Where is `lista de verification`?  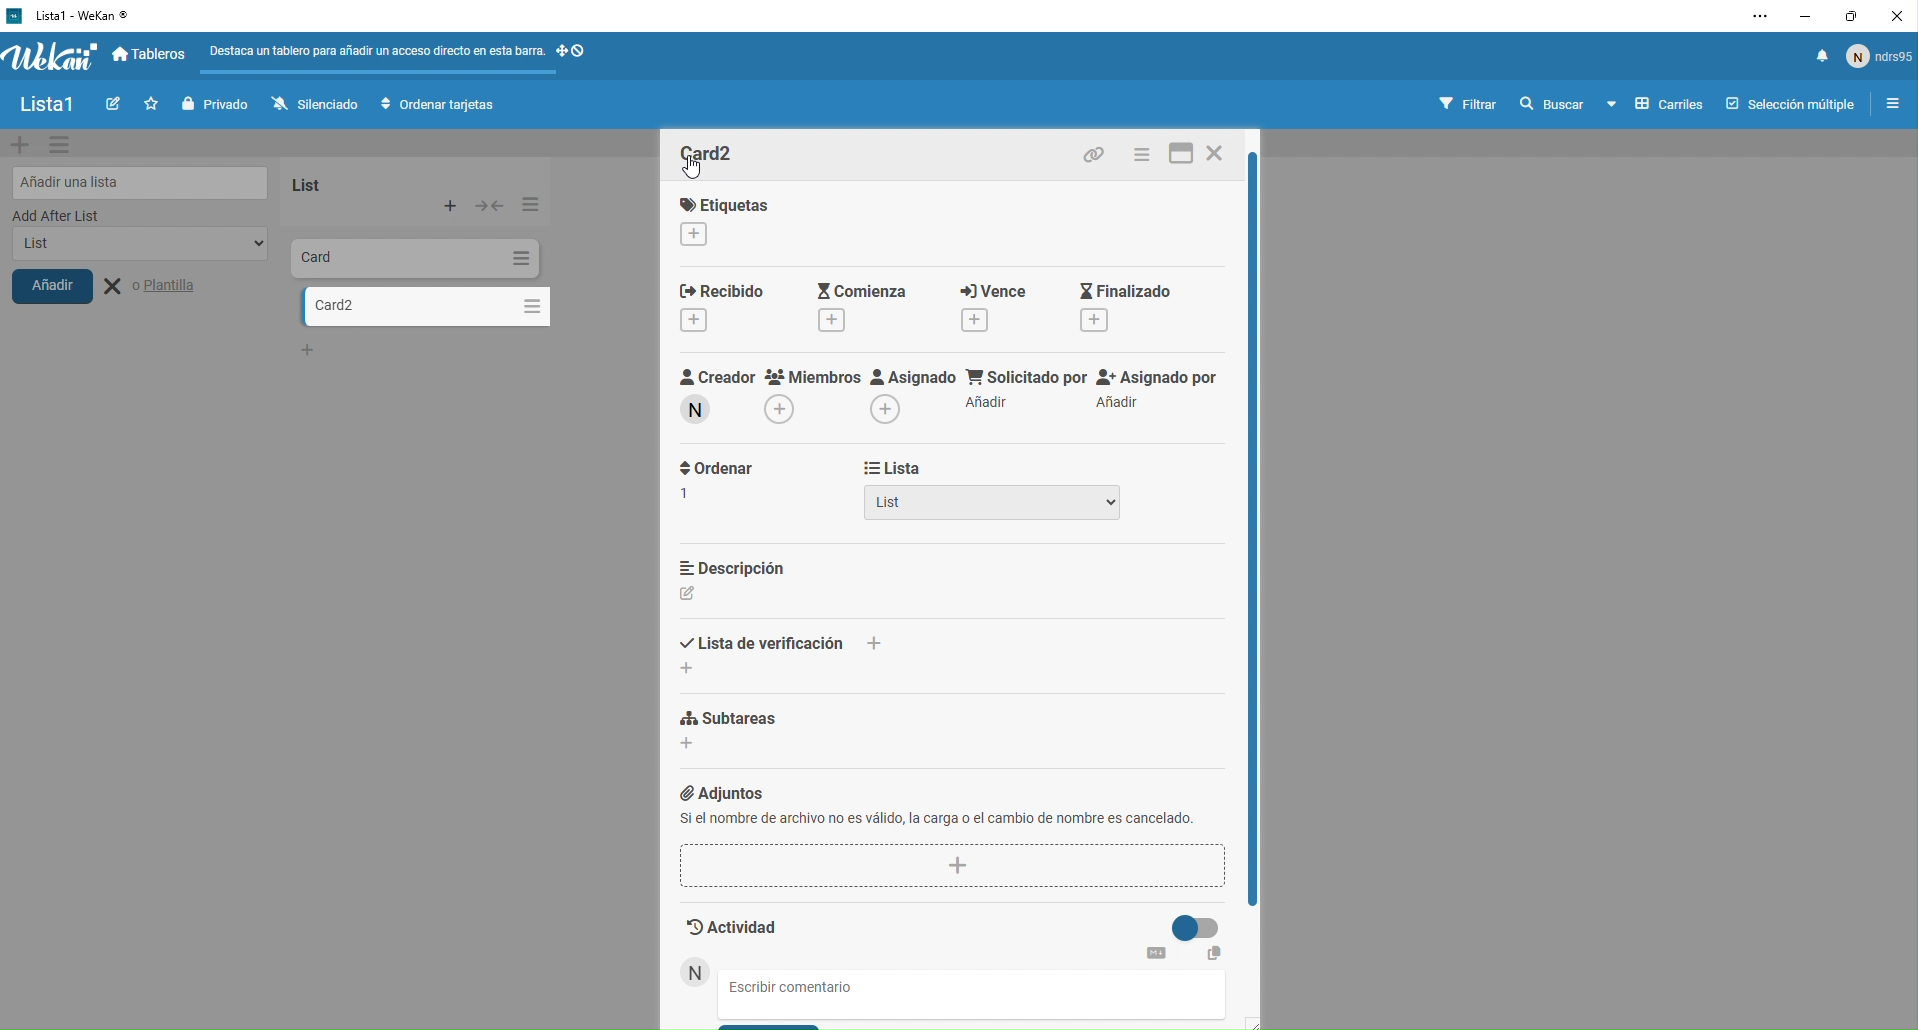
lista de verification is located at coordinates (774, 646).